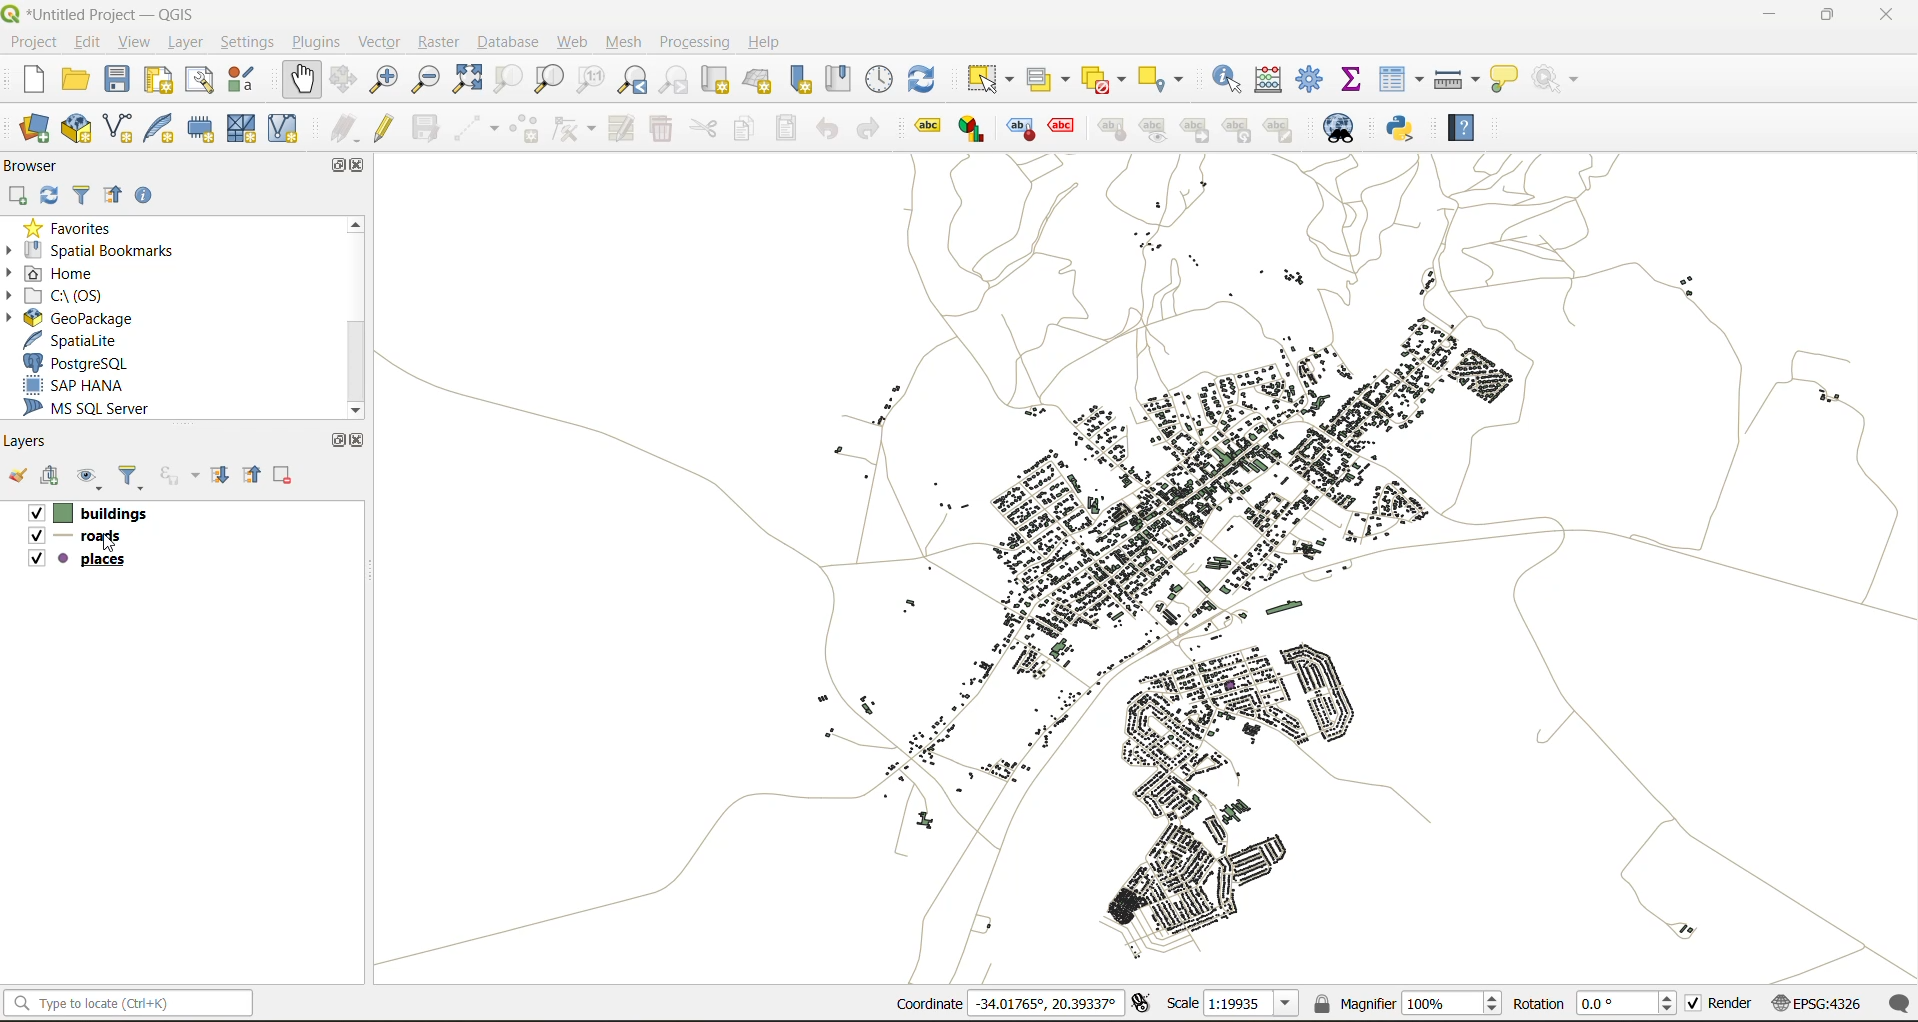 The height and width of the screenshot is (1022, 1918). I want to click on mesh, so click(621, 42).